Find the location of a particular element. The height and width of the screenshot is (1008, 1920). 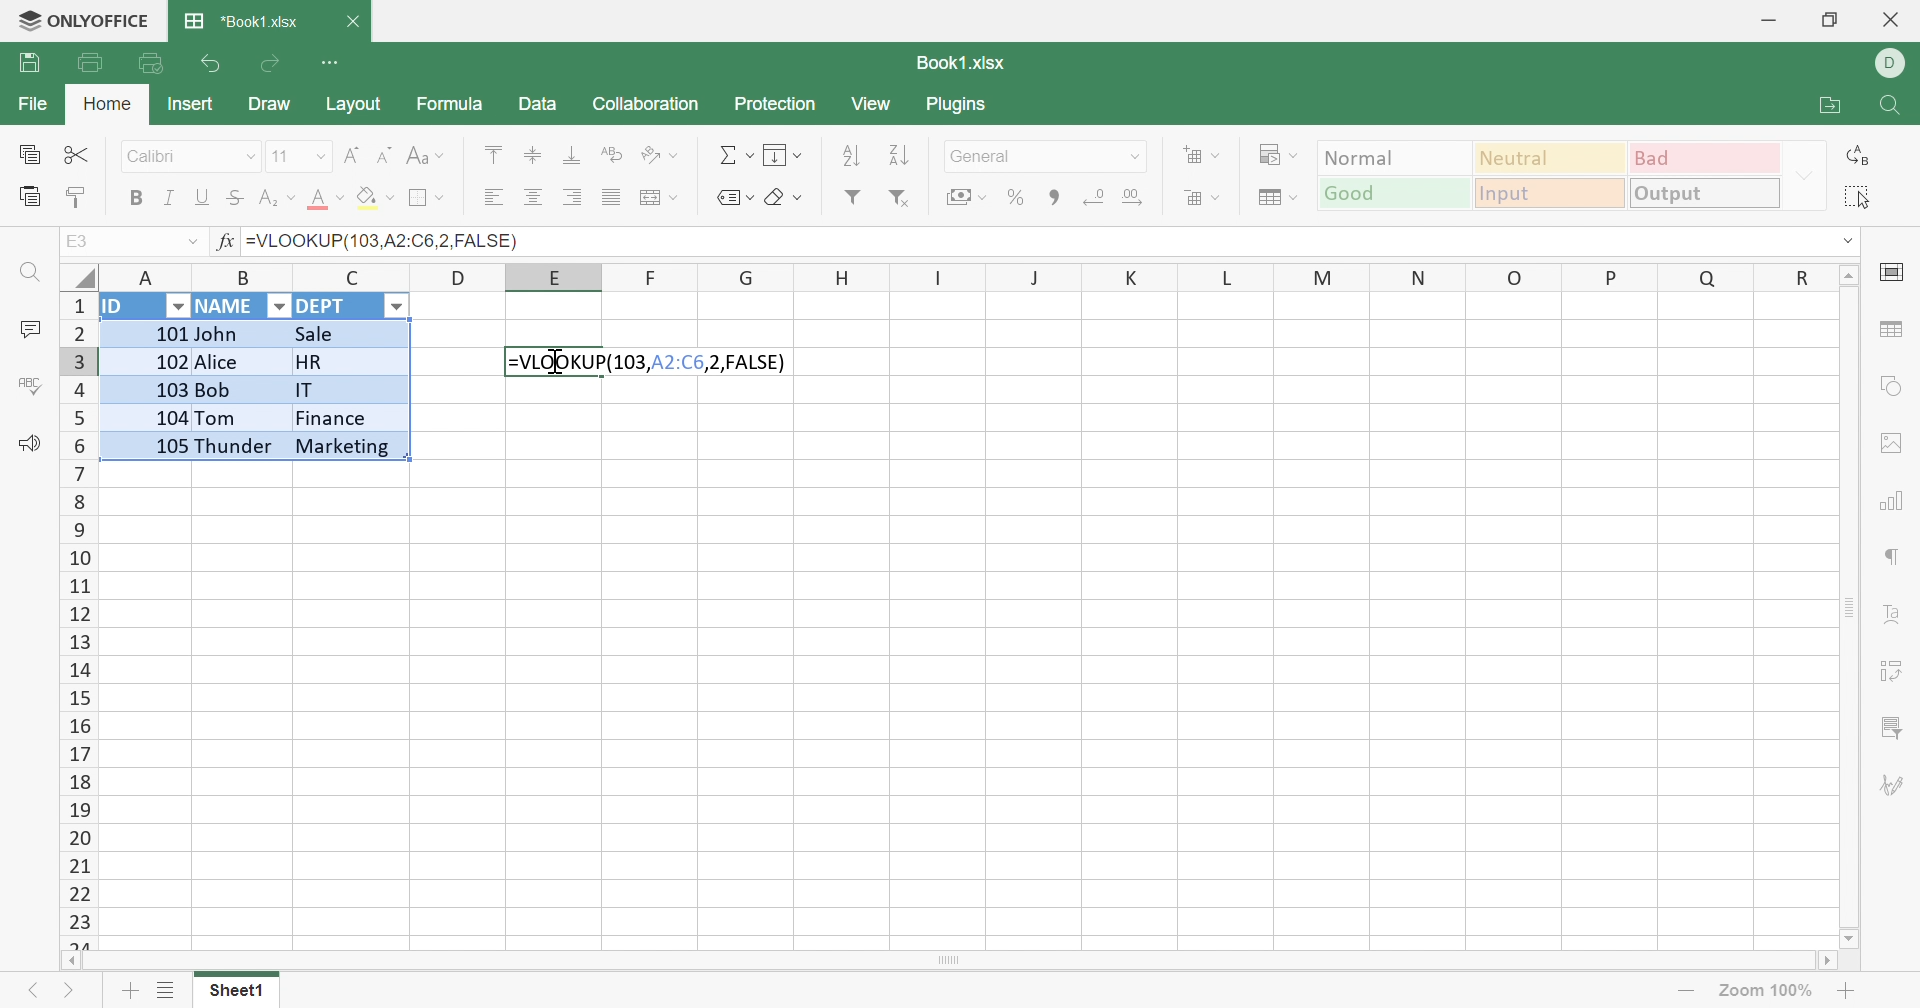

Bad is located at coordinates (1701, 162).